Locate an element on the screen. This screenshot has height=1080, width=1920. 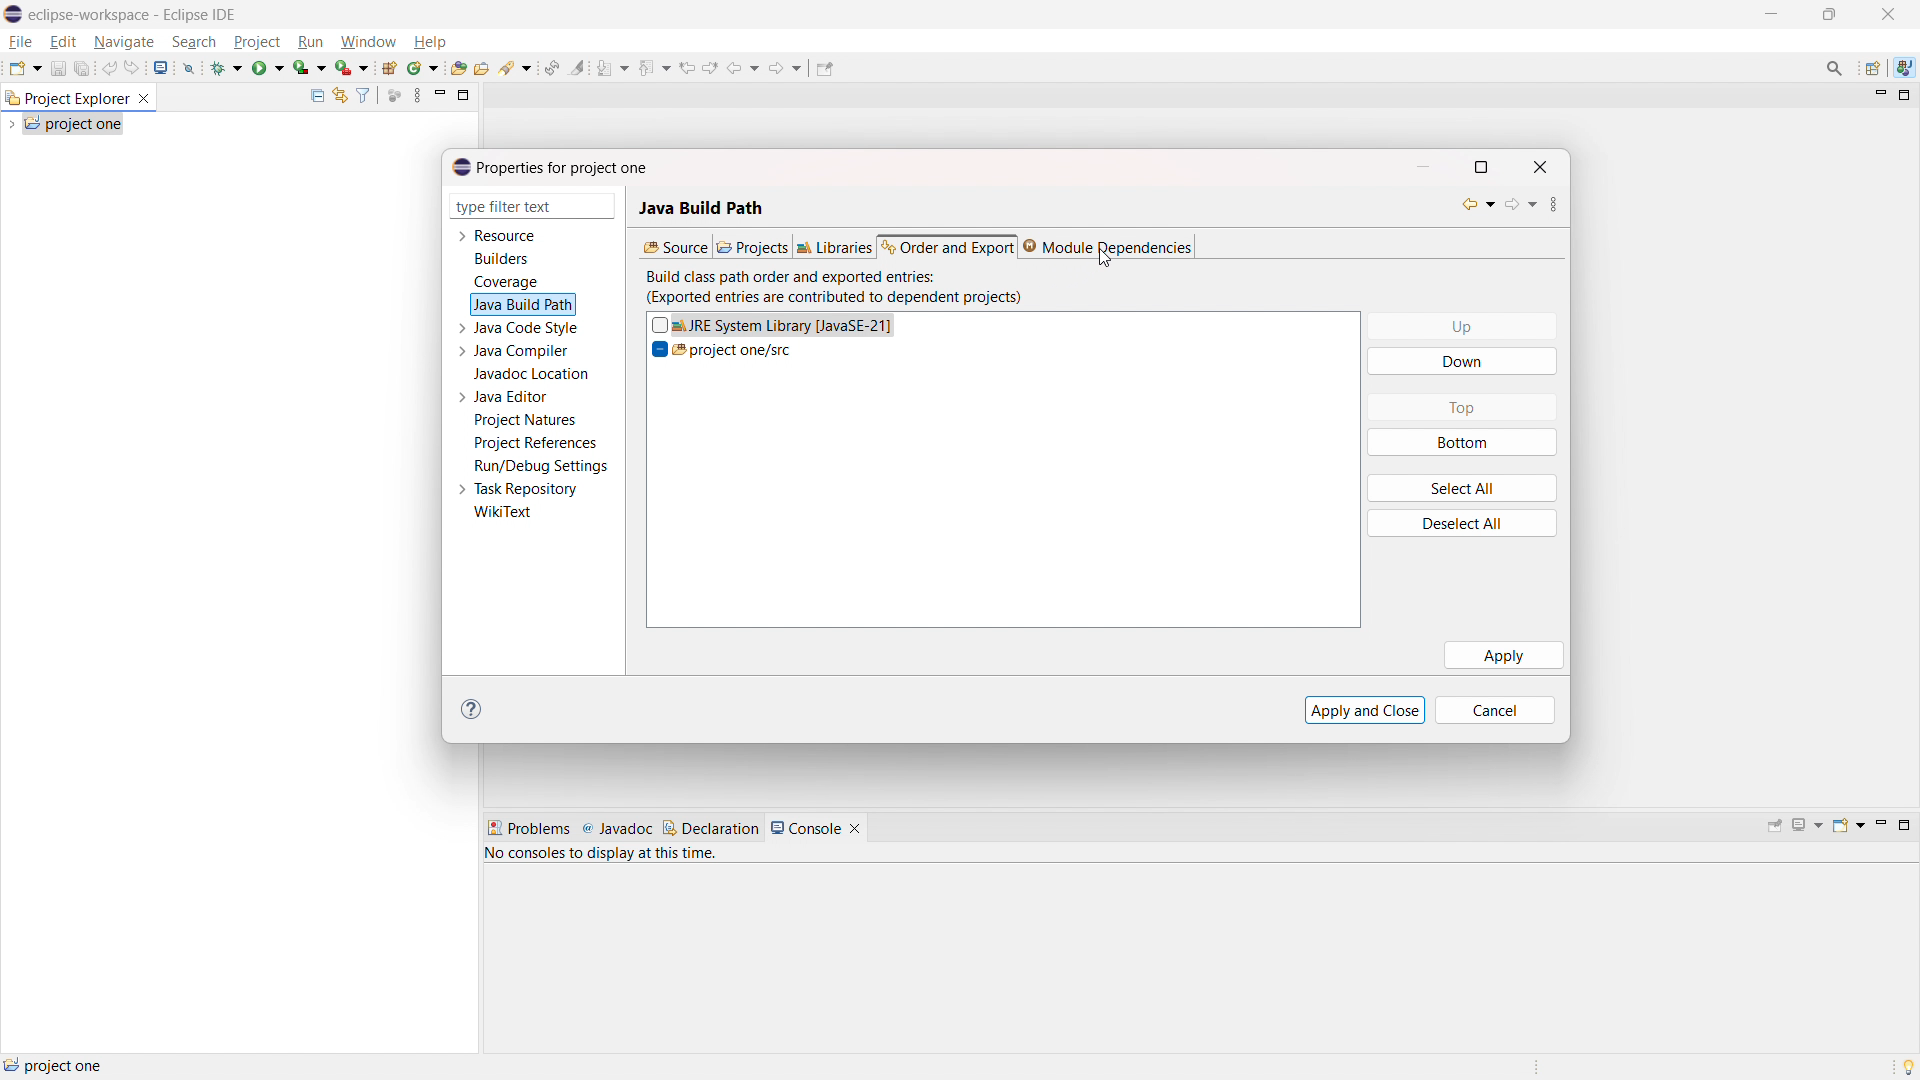
type filter text is located at coordinates (519, 207).